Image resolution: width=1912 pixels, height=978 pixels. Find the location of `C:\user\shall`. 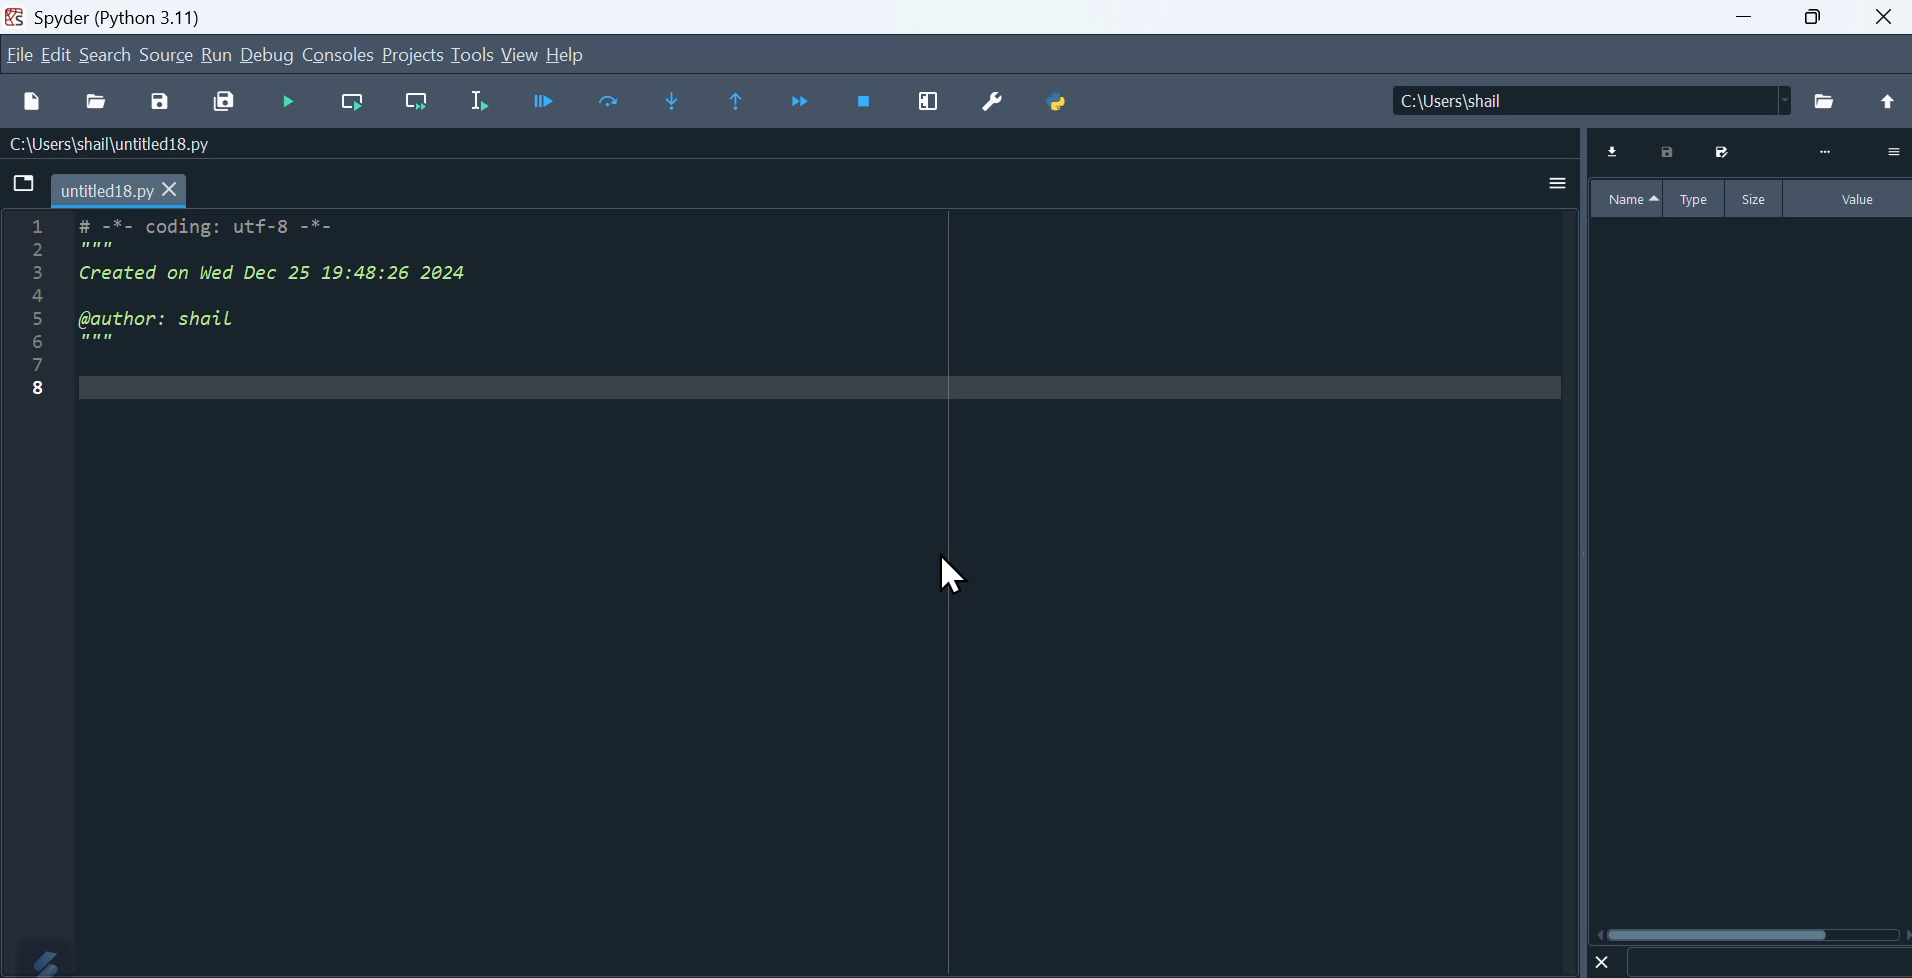

C:\user\shall is located at coordinates (1593, 100).